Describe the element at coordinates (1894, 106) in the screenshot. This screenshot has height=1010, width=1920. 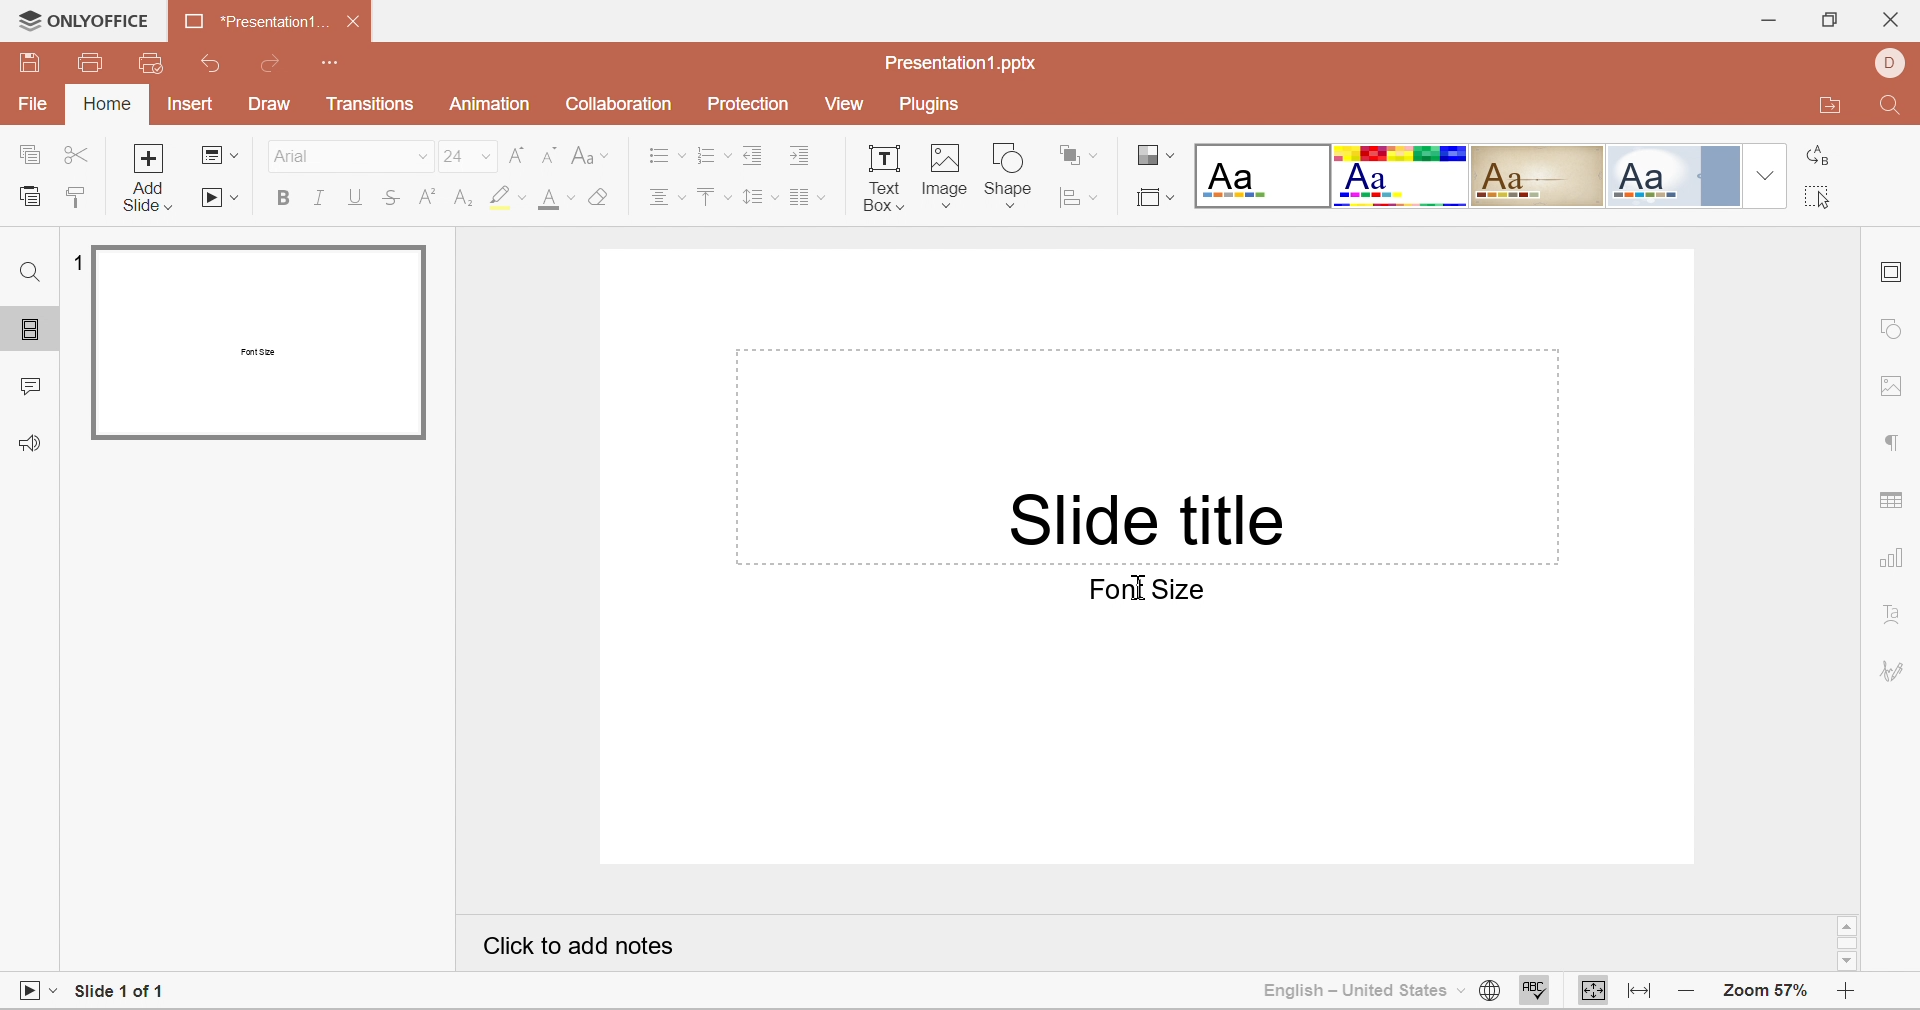
I see `Find` at that location.